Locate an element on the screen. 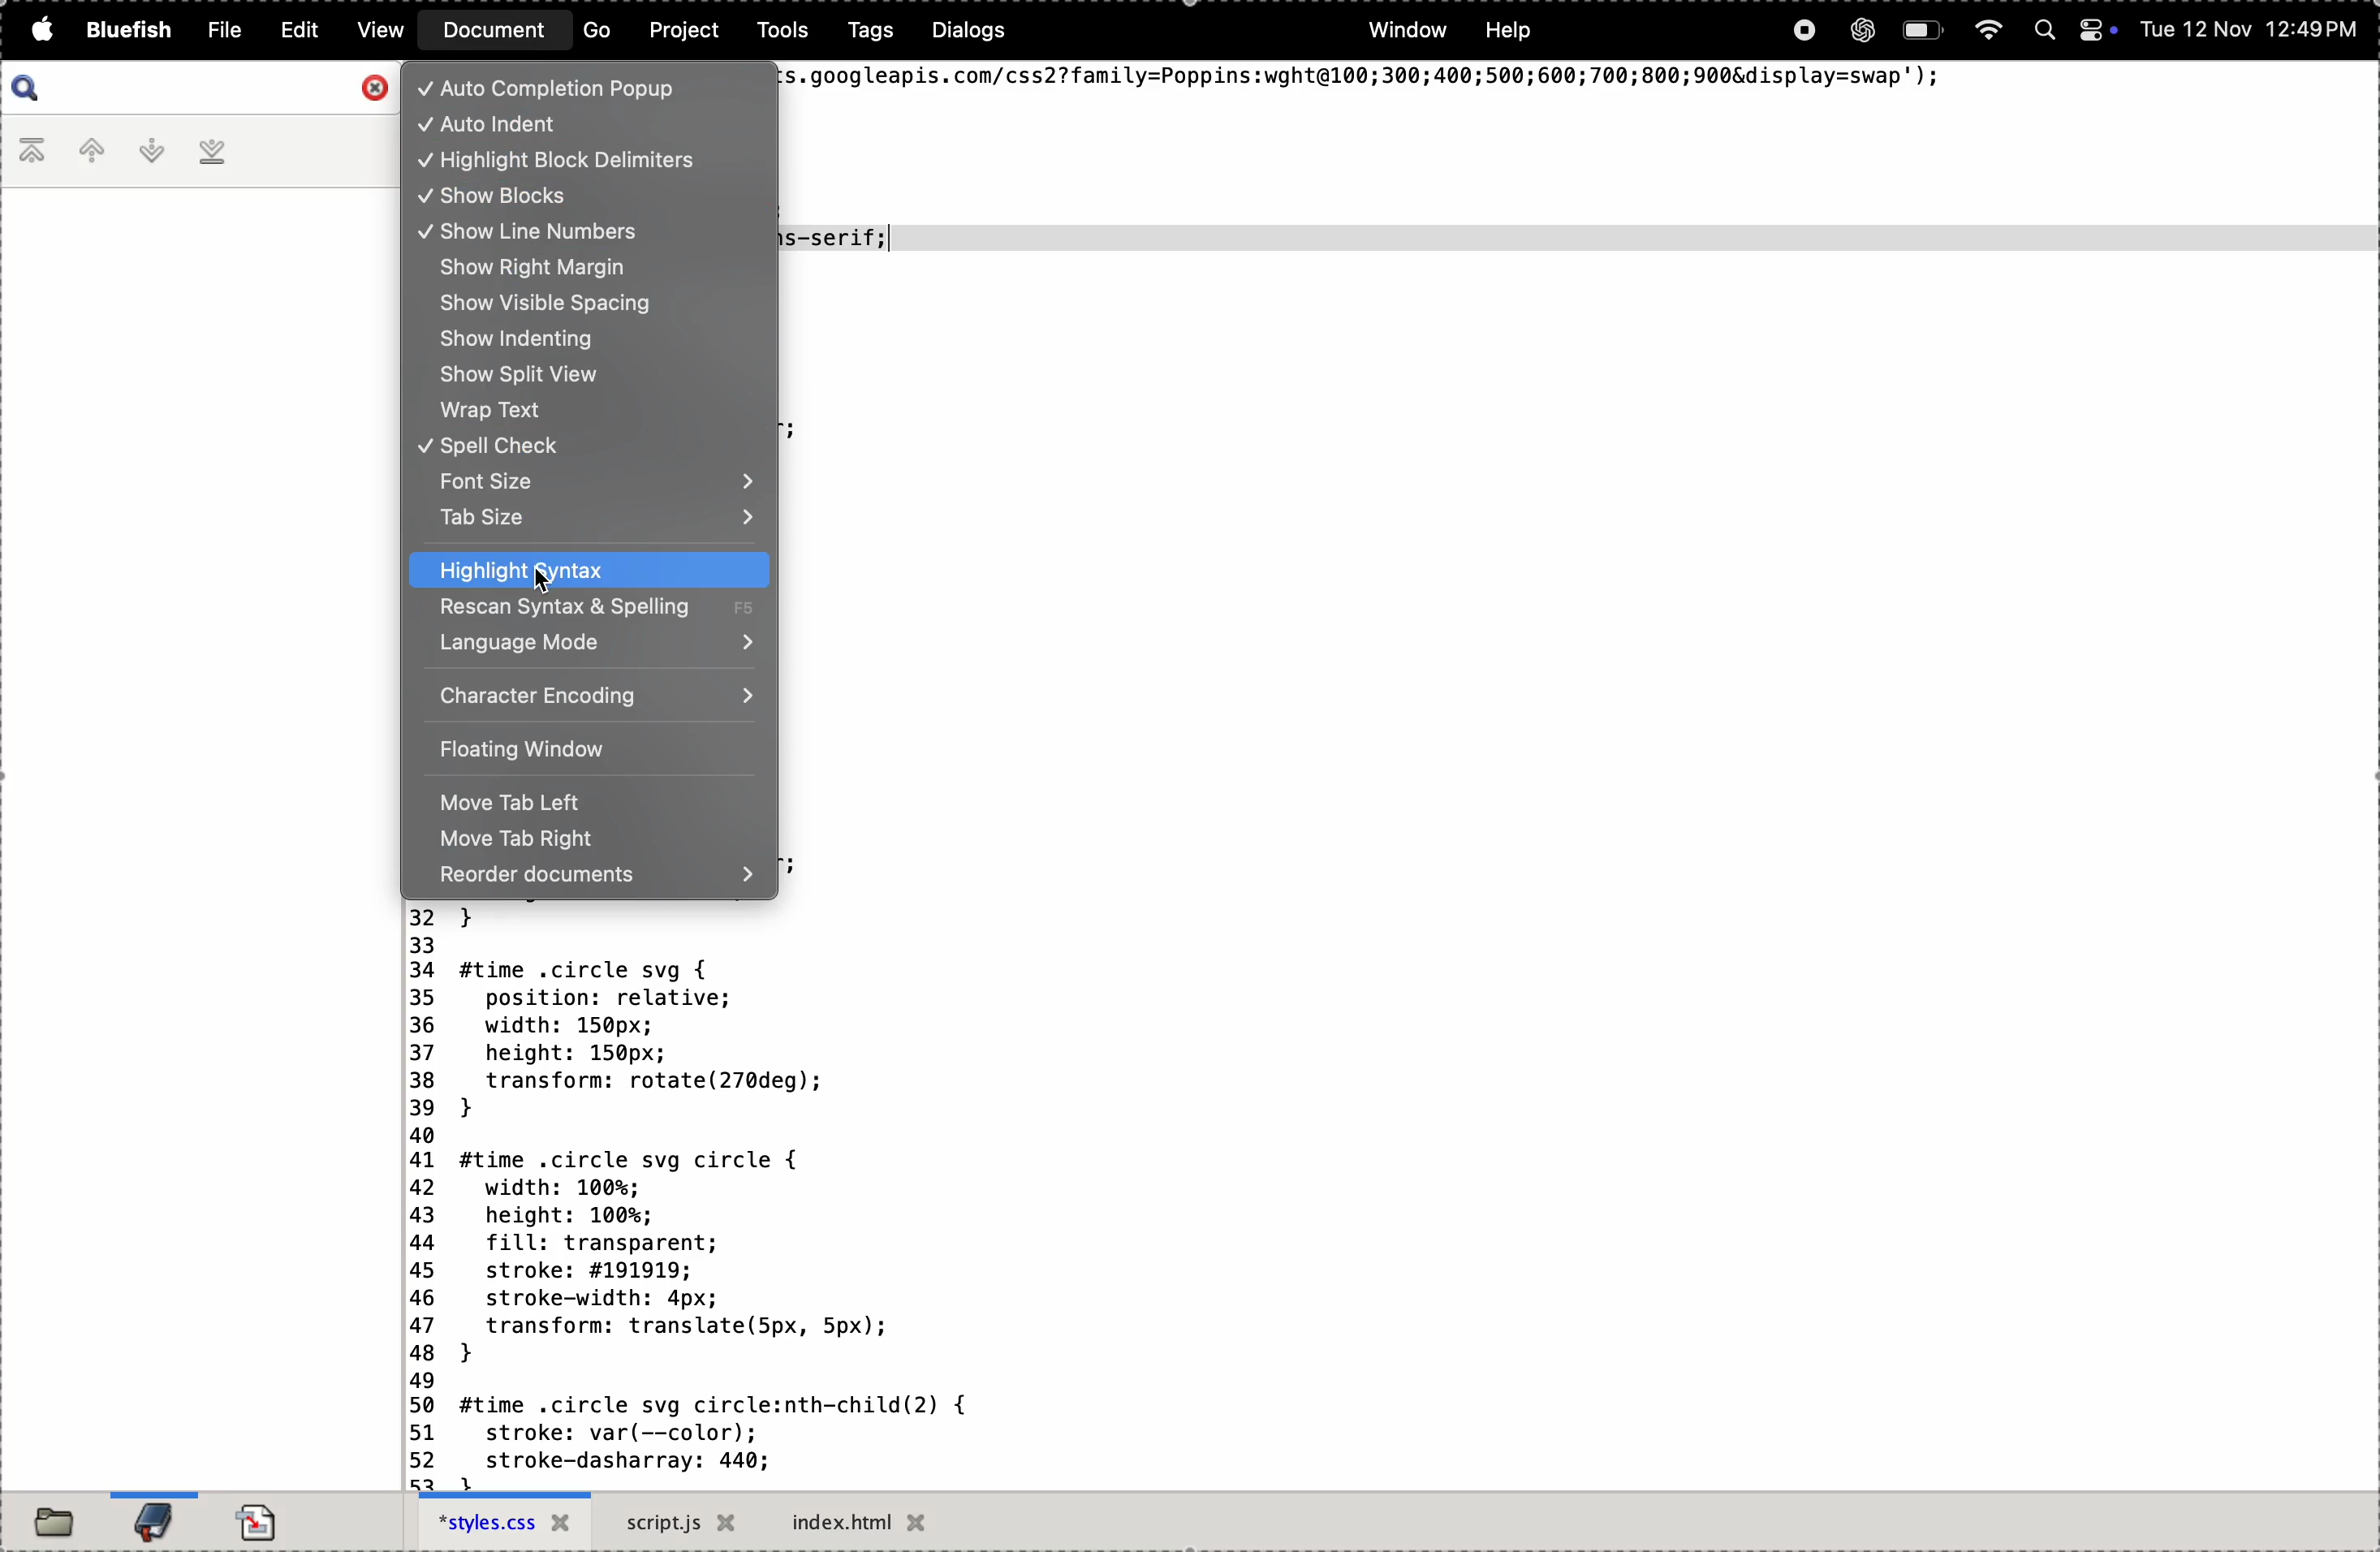  language mode is located at coordinates (590, 642).